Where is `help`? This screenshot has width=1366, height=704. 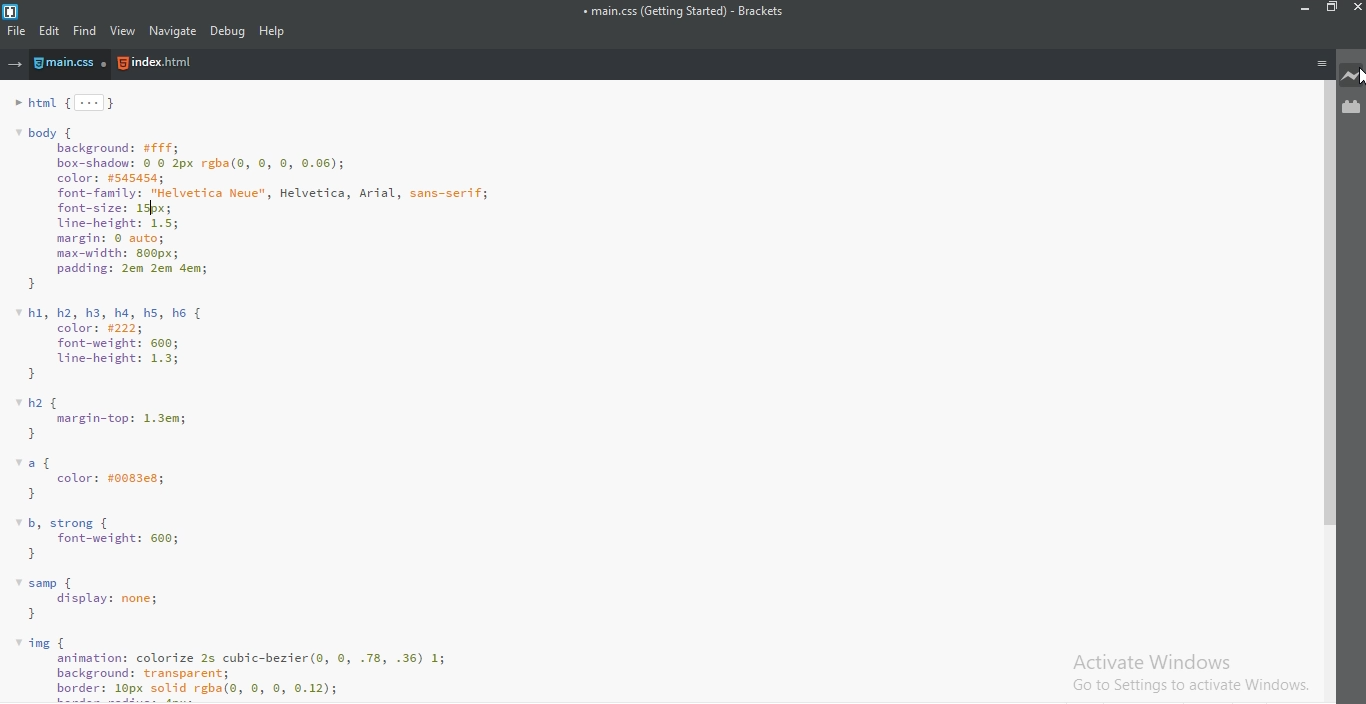
help is located at coordinates (274, 31).